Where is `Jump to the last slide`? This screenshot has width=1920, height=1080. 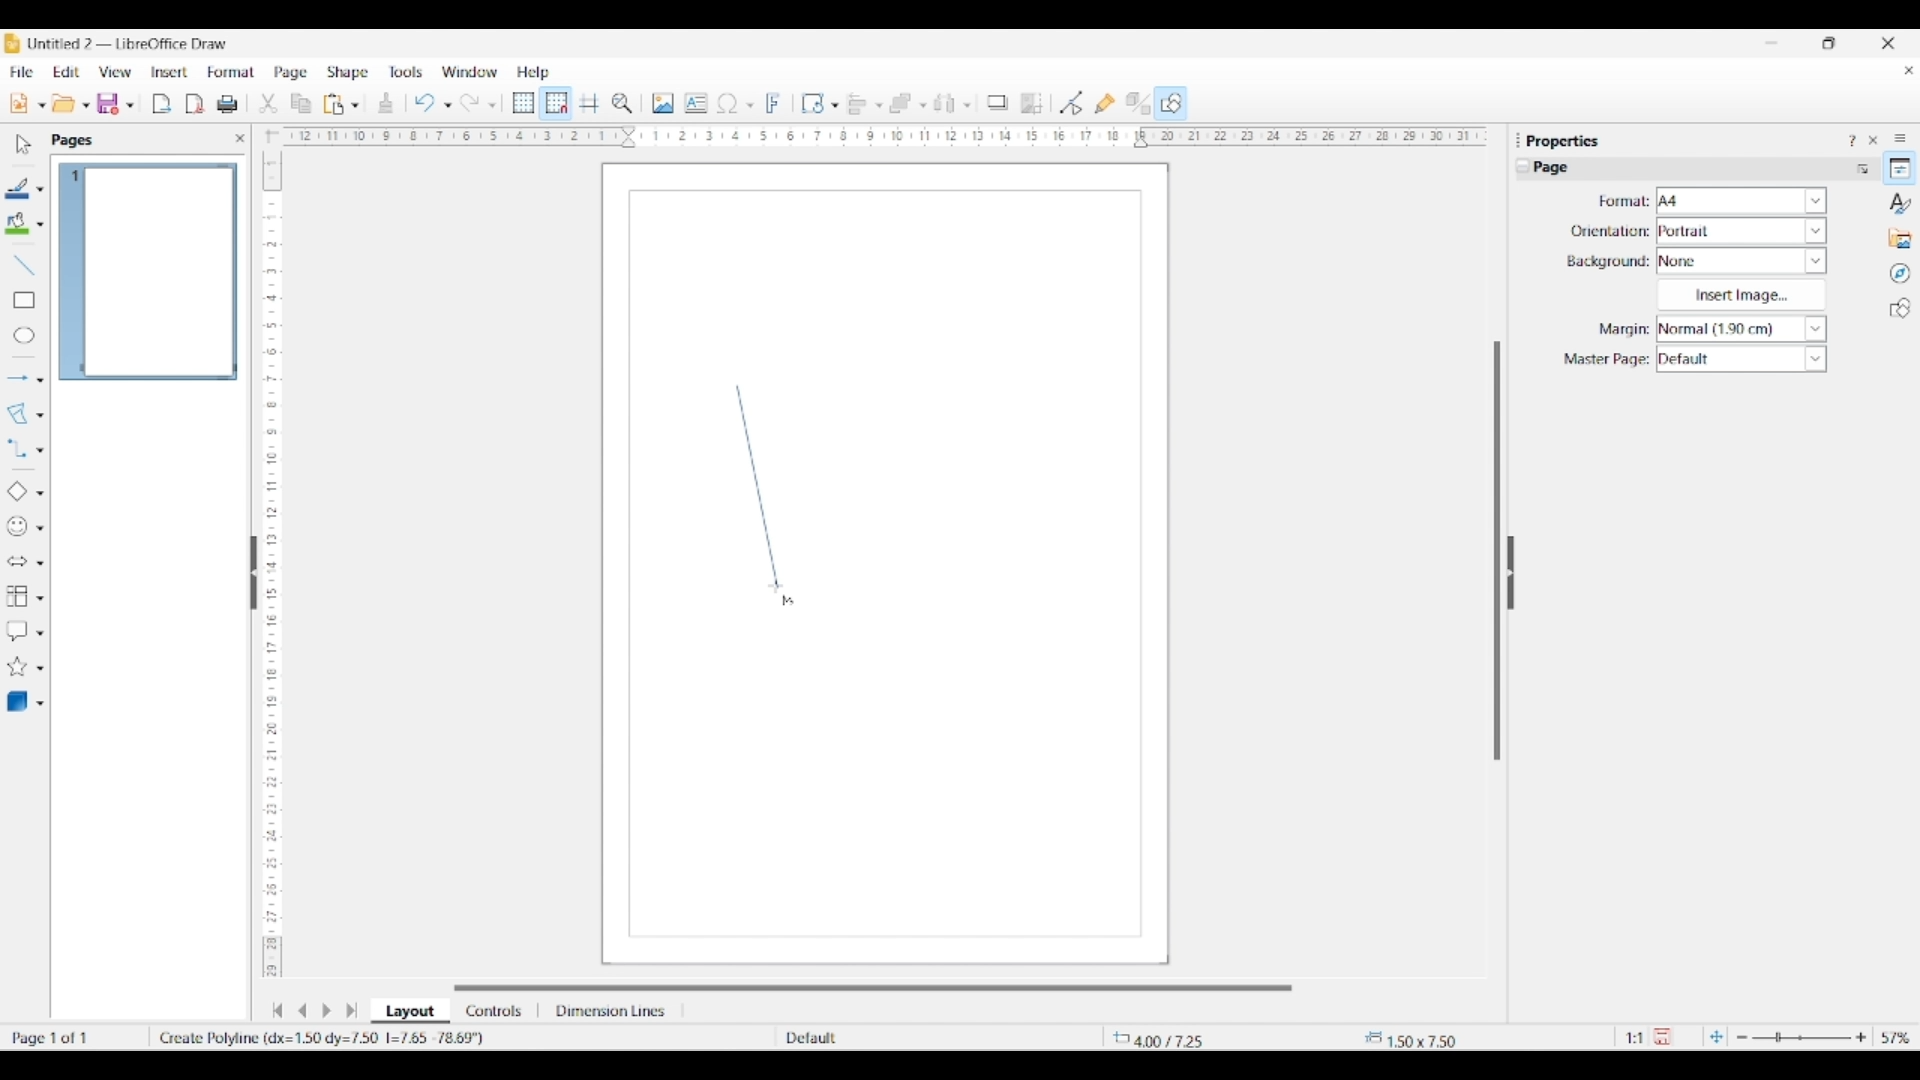 Jump to the last slide is located at coordinates (352, 1010).